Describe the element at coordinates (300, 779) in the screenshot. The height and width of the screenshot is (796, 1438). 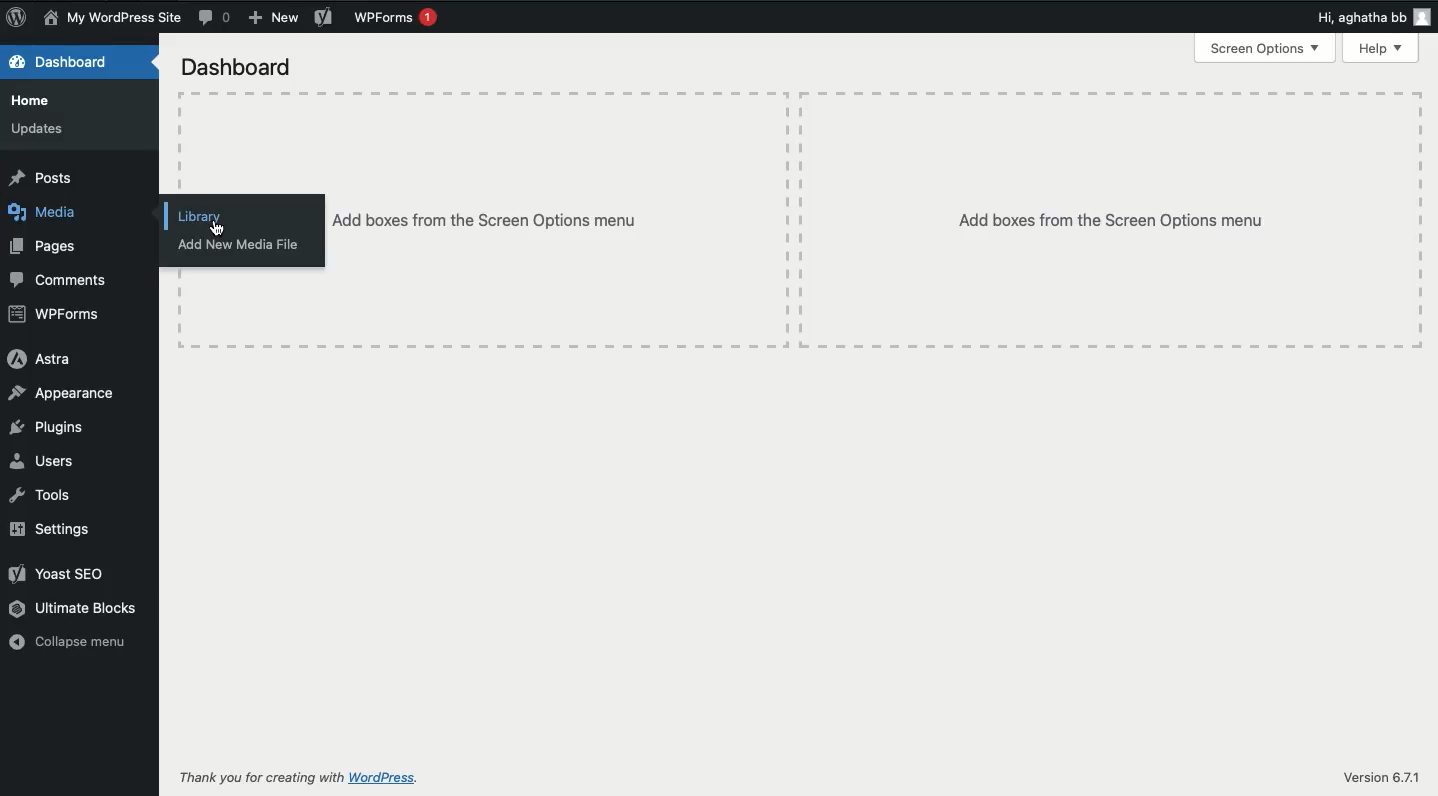
I see `Thank you for creating with WordPress` at that location.